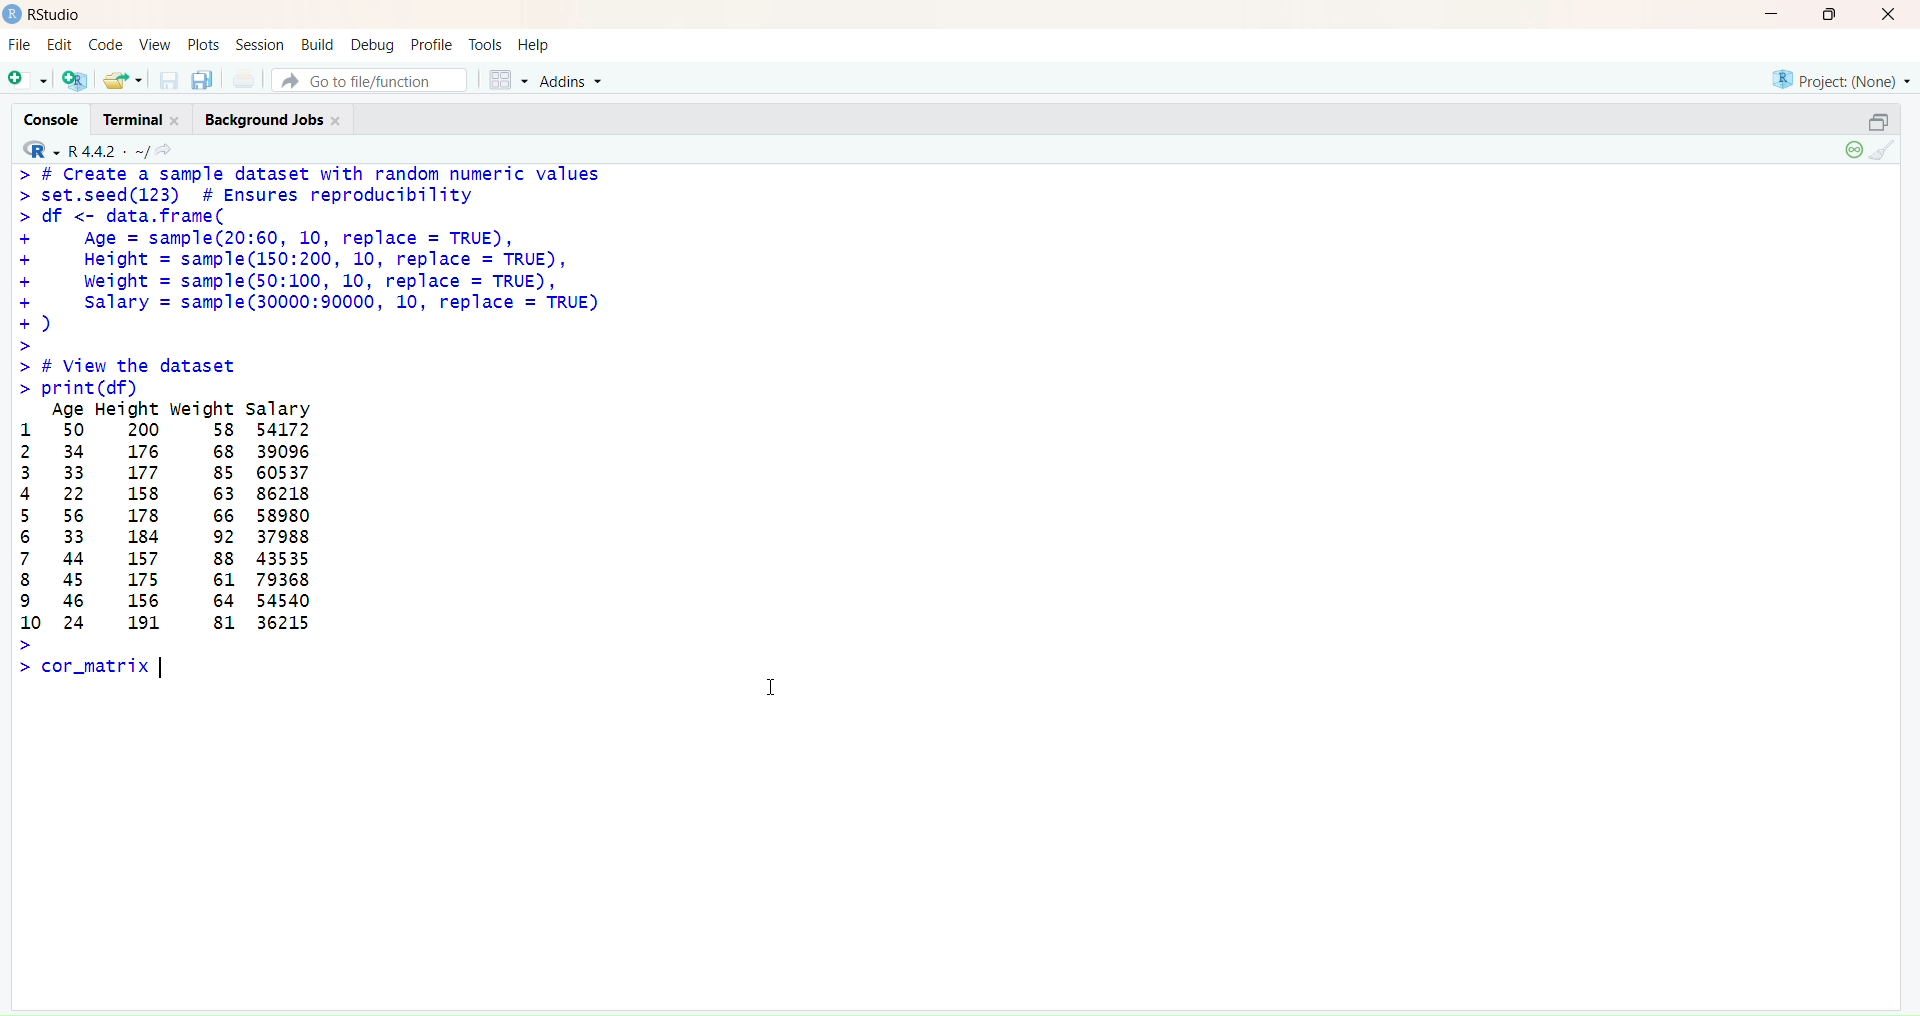  What do you see at coordinates (121, 79) in the screenshot?
I see `Open an existing file (Ctrl + O)` at bounding box center [121, 79].